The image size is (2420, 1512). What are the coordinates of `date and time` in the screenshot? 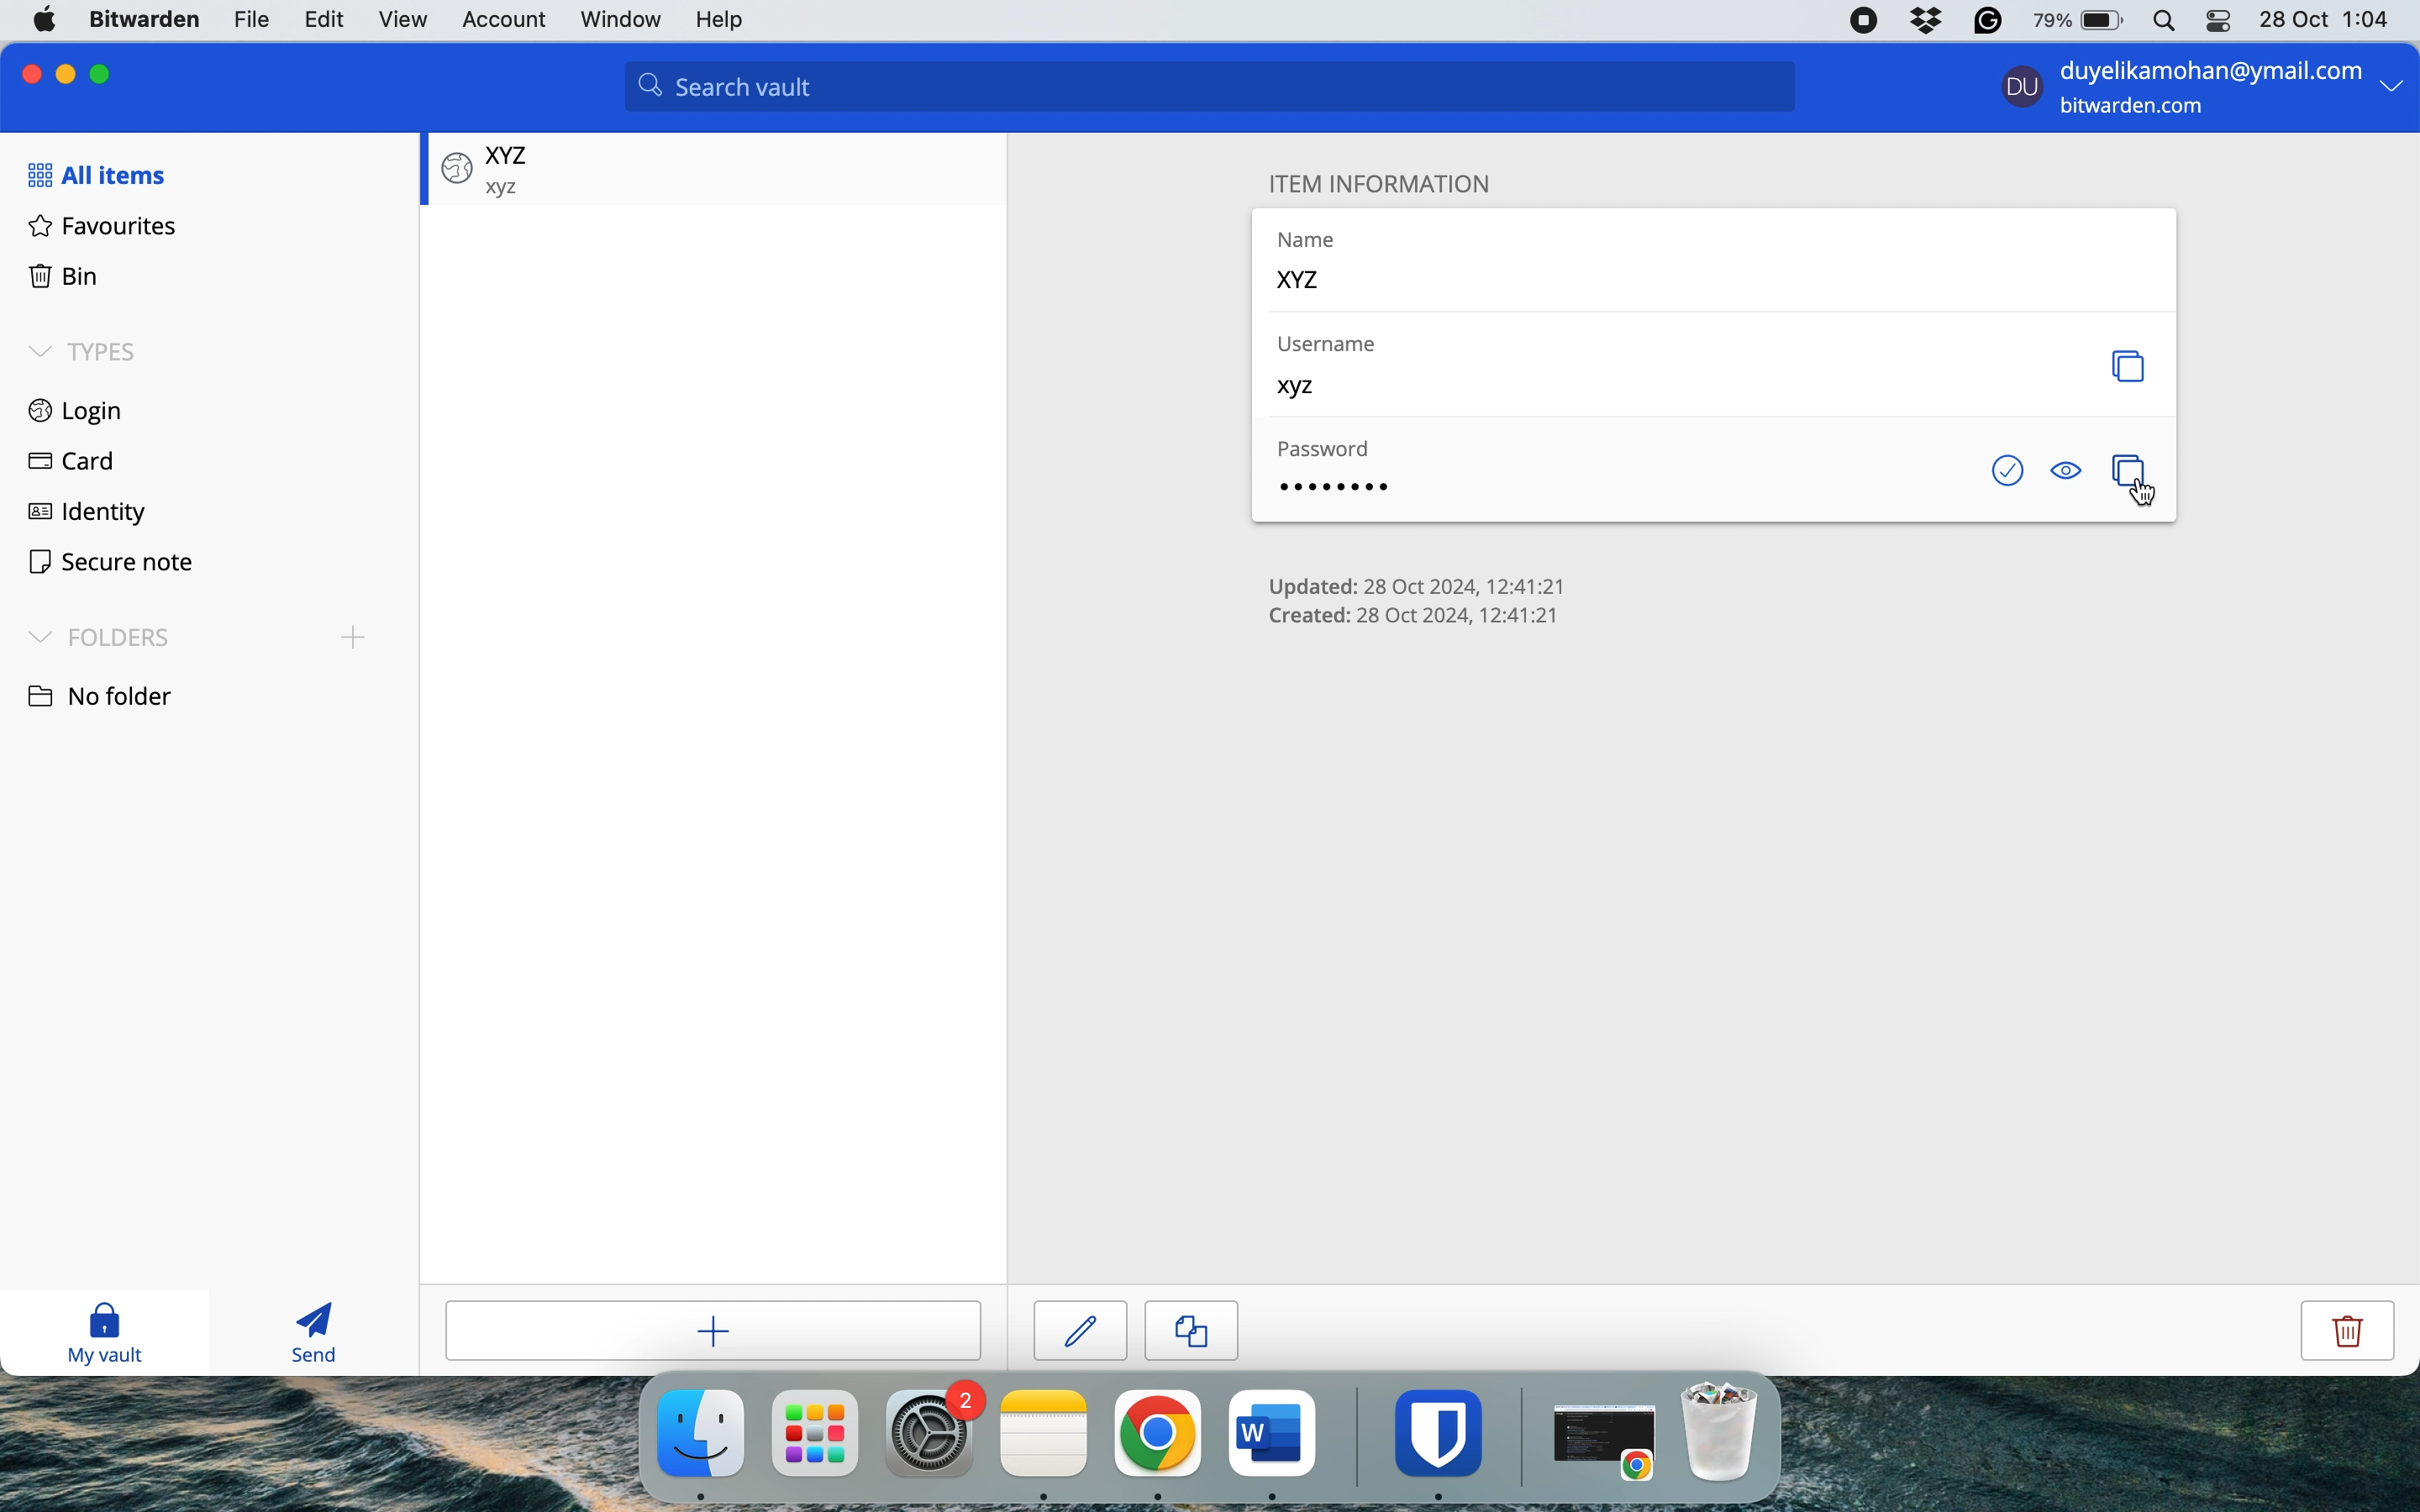 It's located at (2329, 18).